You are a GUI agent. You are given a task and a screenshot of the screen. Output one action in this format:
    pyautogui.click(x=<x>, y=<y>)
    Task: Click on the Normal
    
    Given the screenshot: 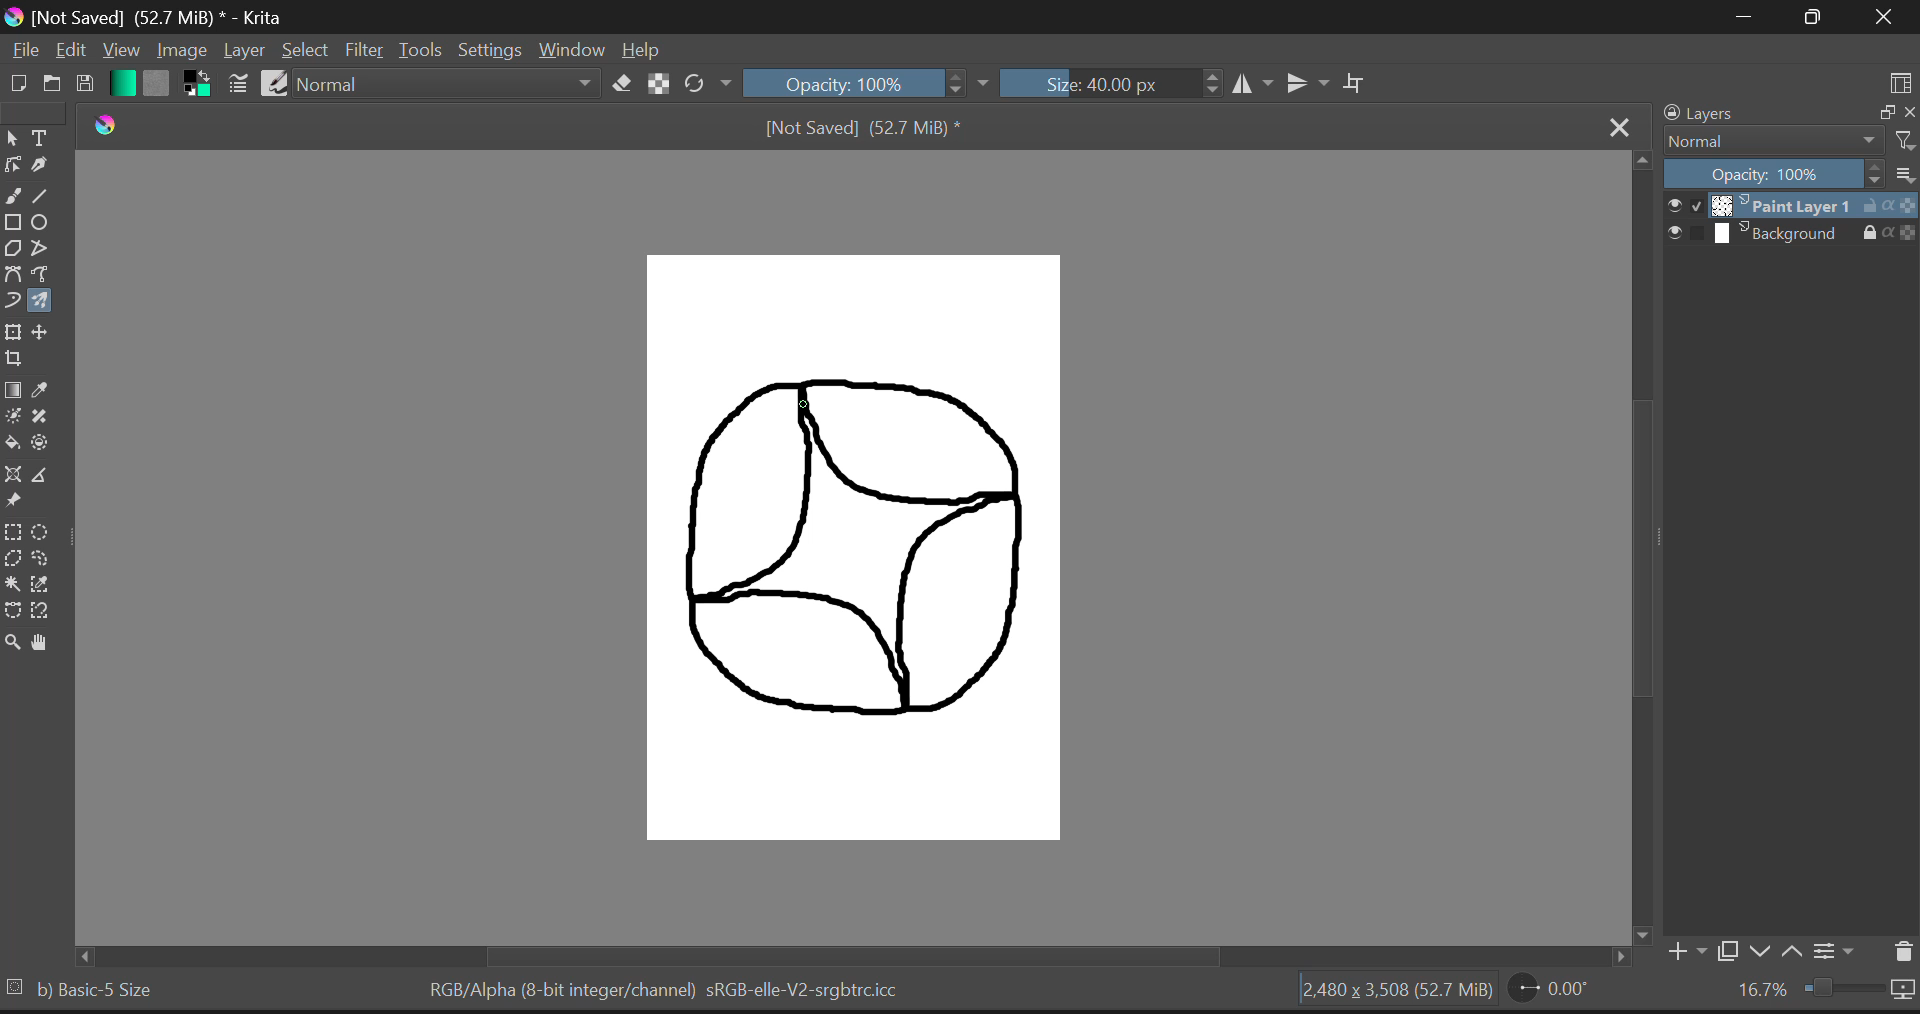 What is the action you would take?
    pyautogui.click(x=1771, y=141)
    